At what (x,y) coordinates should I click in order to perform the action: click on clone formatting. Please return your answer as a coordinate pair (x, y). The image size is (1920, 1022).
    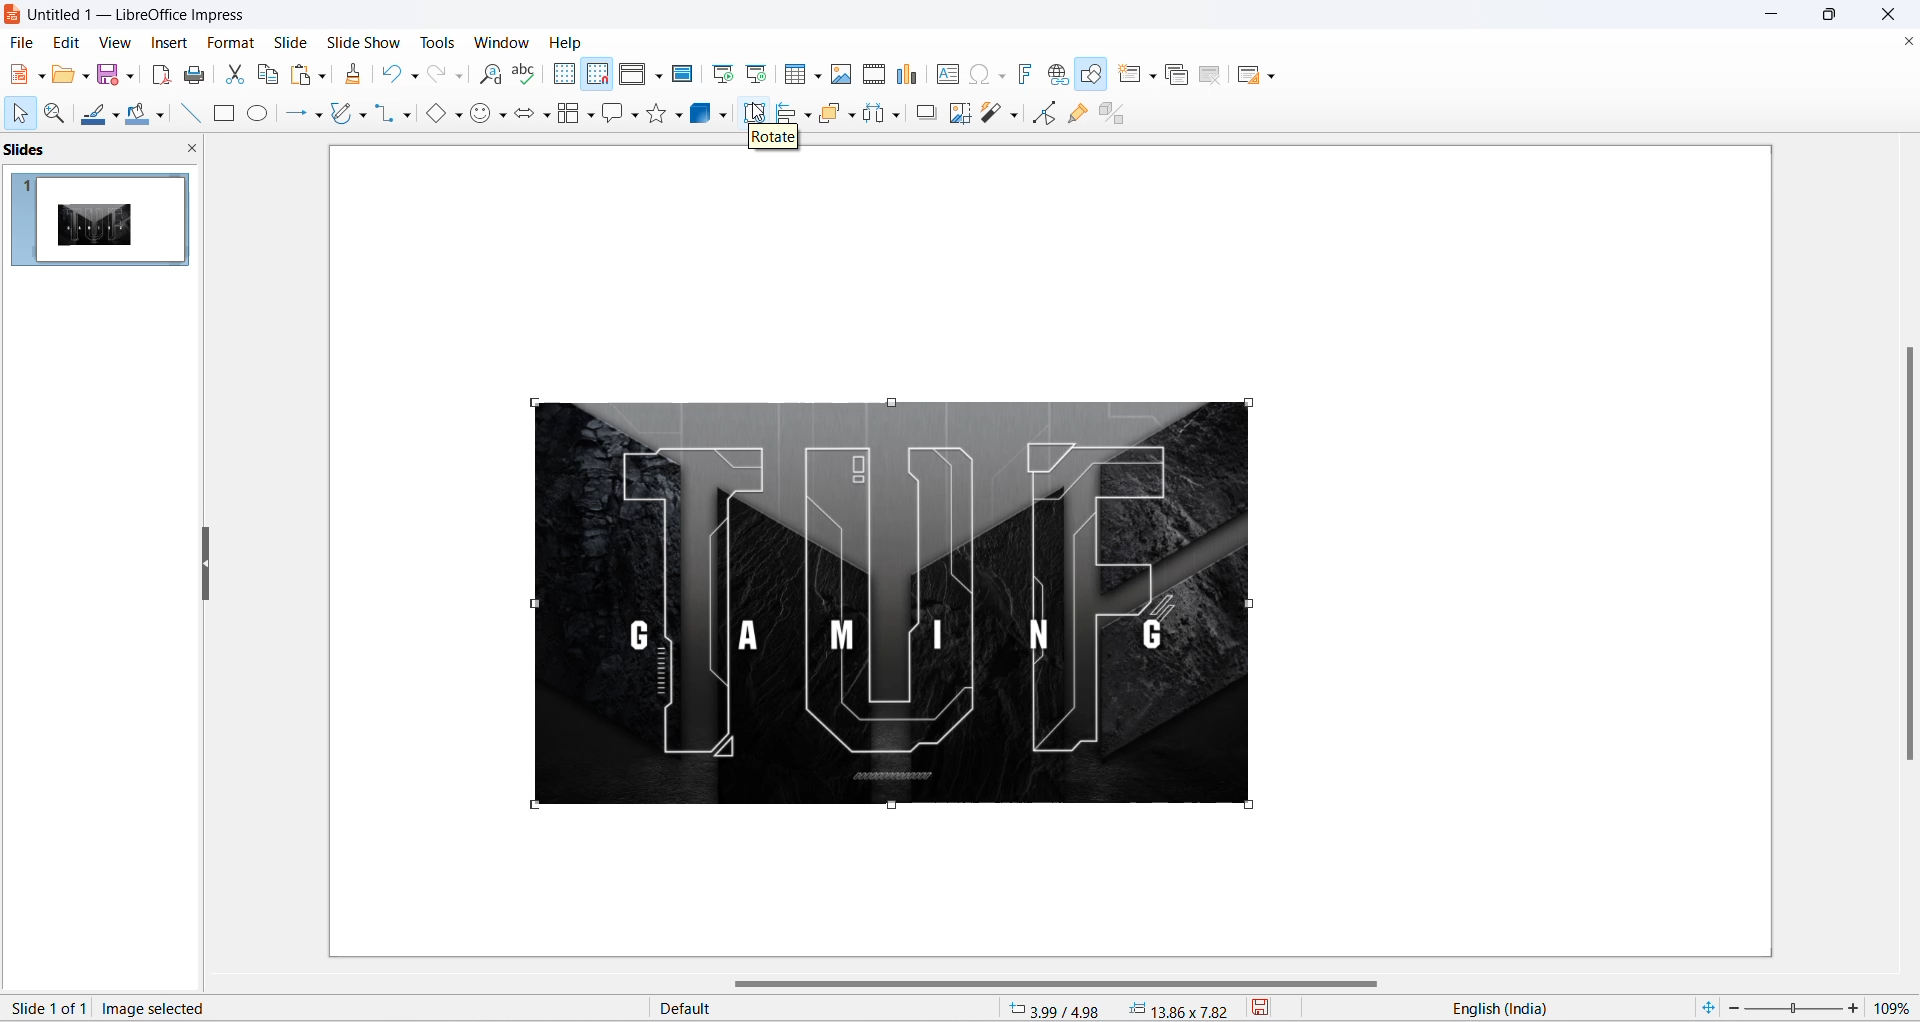
    Looking at the image, I should click on (358, 76).